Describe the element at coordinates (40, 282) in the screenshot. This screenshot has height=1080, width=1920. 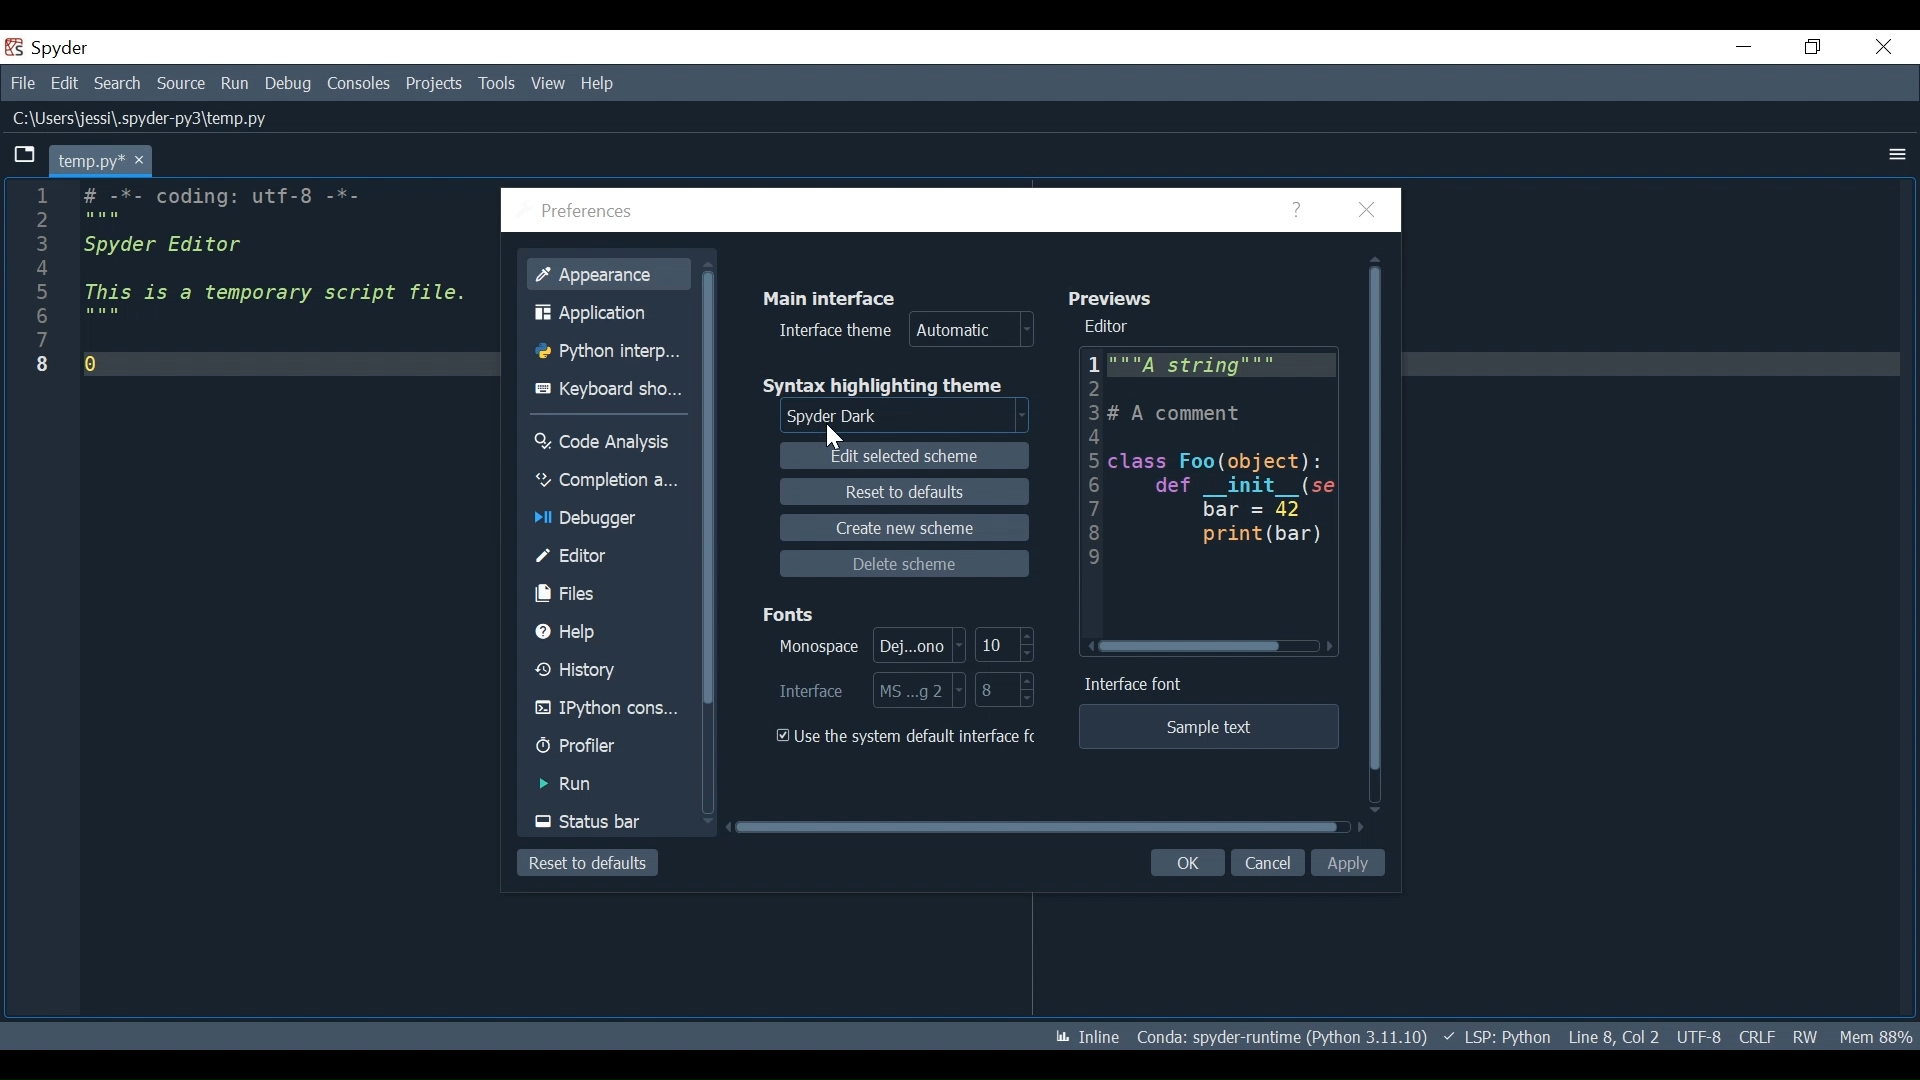
I see `line numbers` at that location.